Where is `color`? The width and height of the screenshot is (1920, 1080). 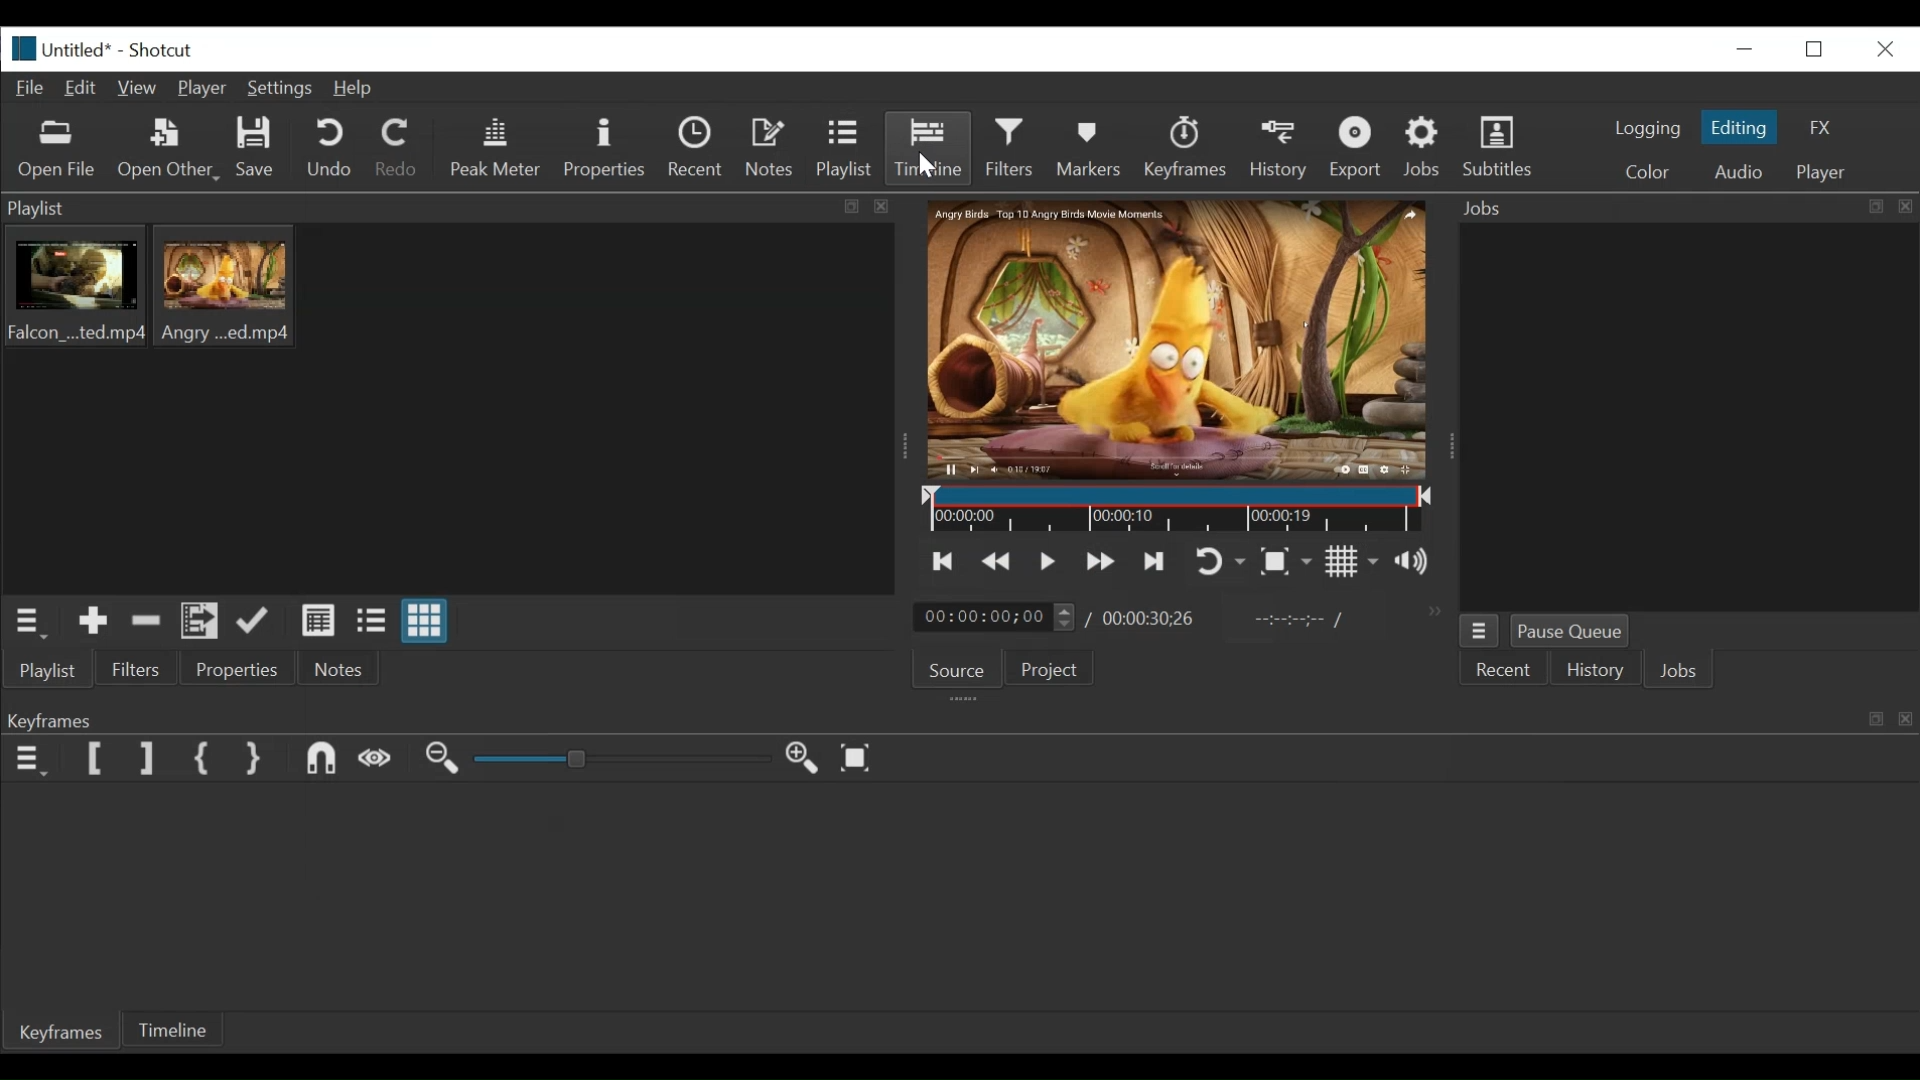
color is located at coordinates (1646, 174).